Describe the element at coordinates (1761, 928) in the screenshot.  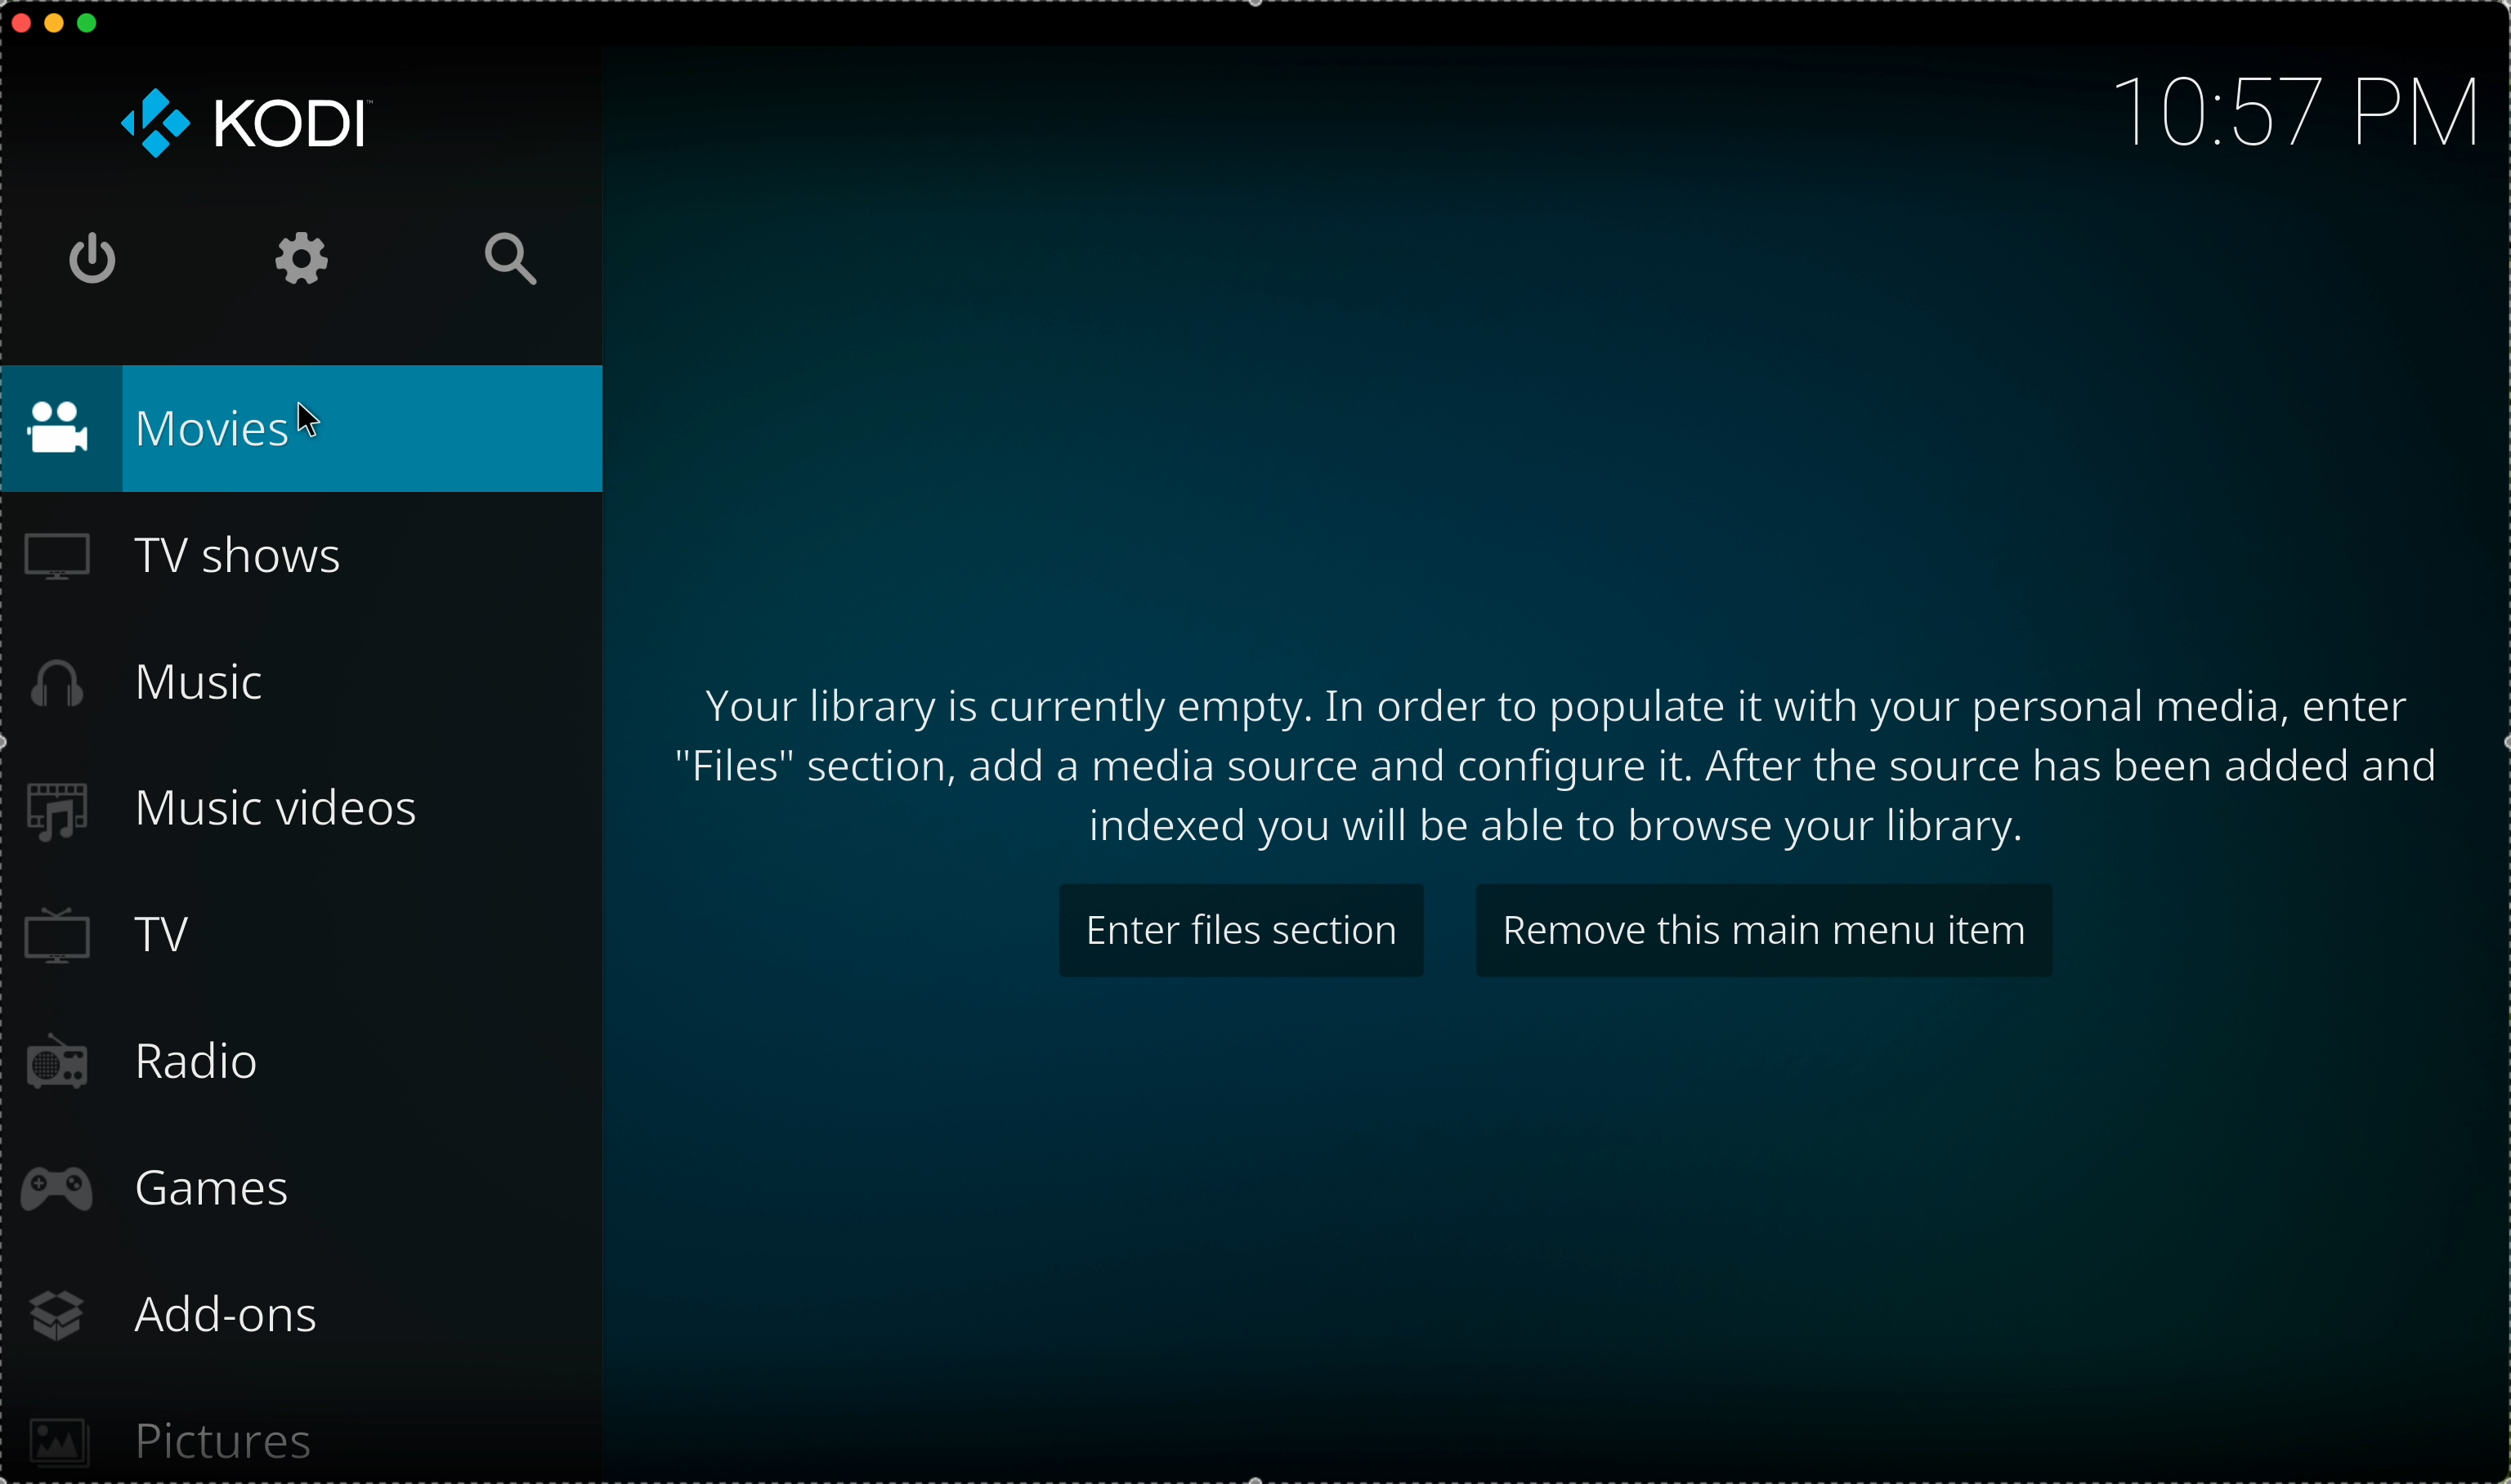
I see `remove this main menu item` at that location.